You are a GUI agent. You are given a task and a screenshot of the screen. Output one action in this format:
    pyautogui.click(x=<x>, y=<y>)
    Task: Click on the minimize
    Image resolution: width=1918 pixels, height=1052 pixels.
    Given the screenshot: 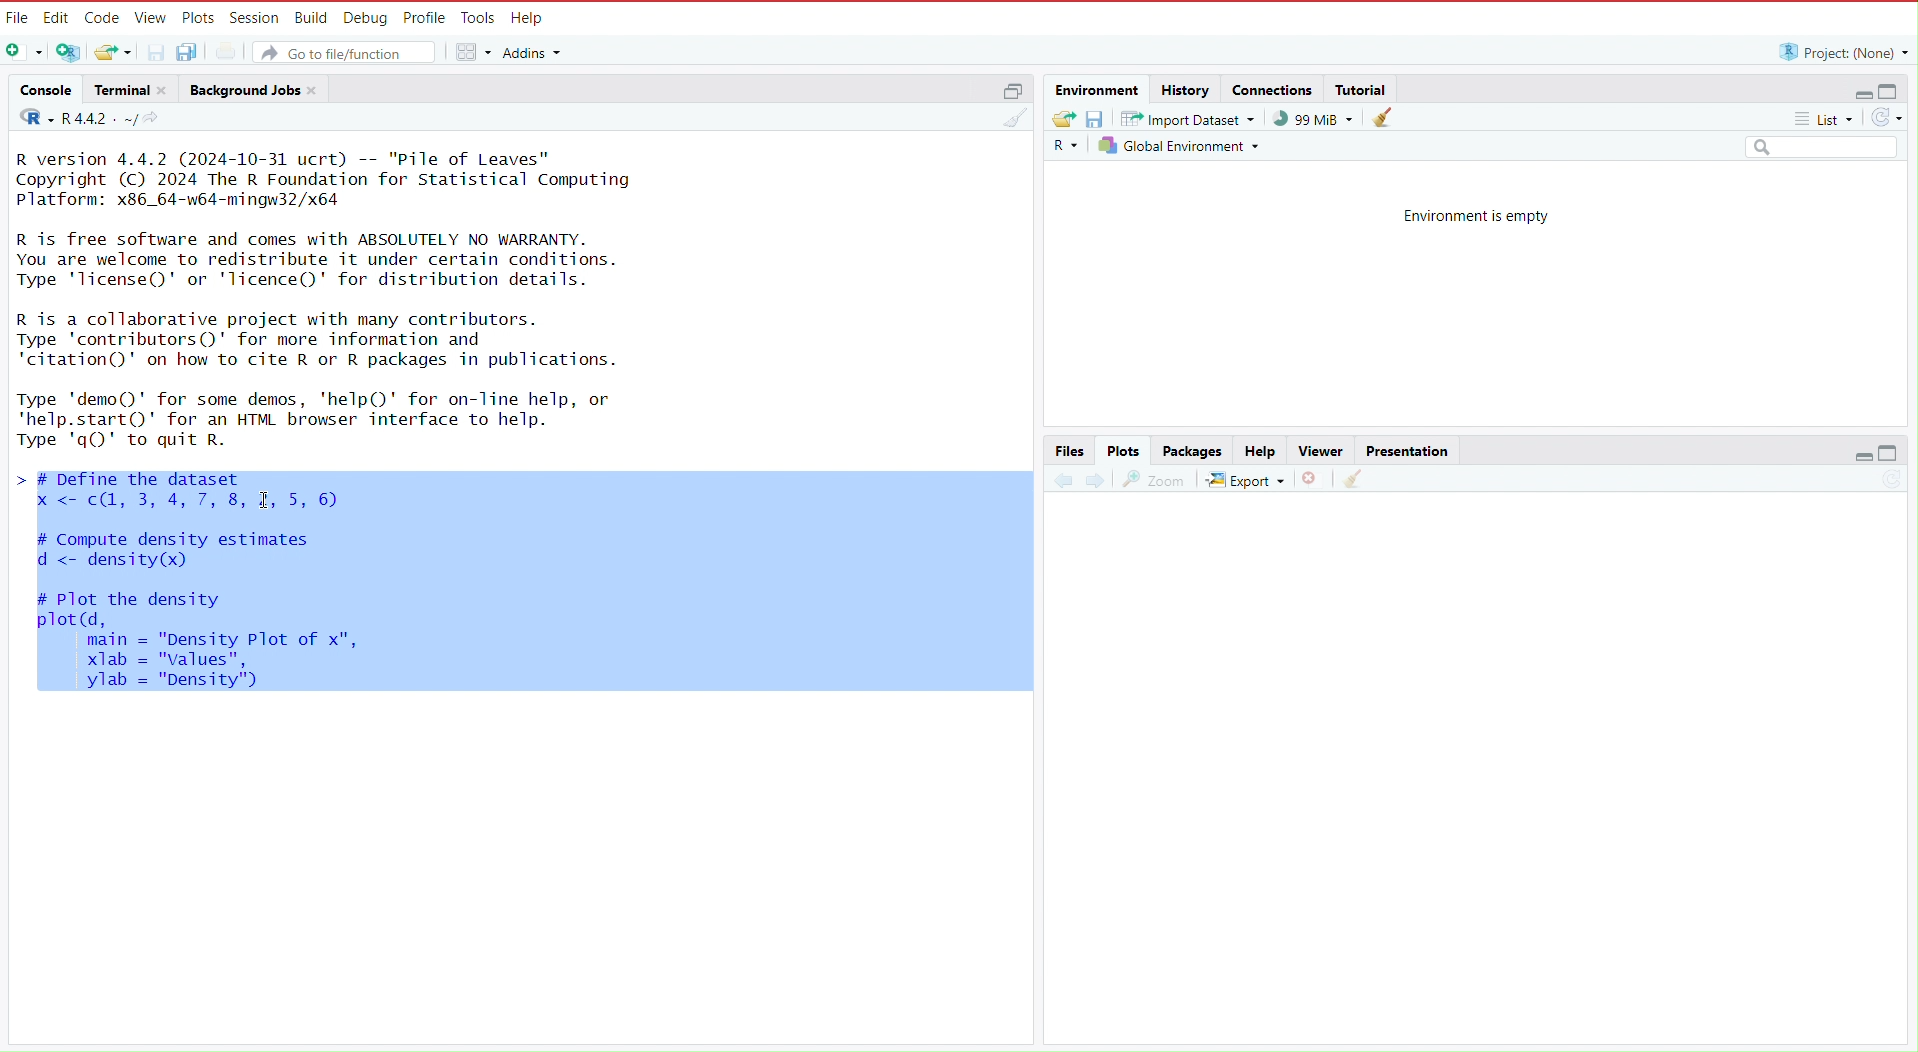 What is the action you would take?
    pyautogui.click(x=1854, y=458)
    